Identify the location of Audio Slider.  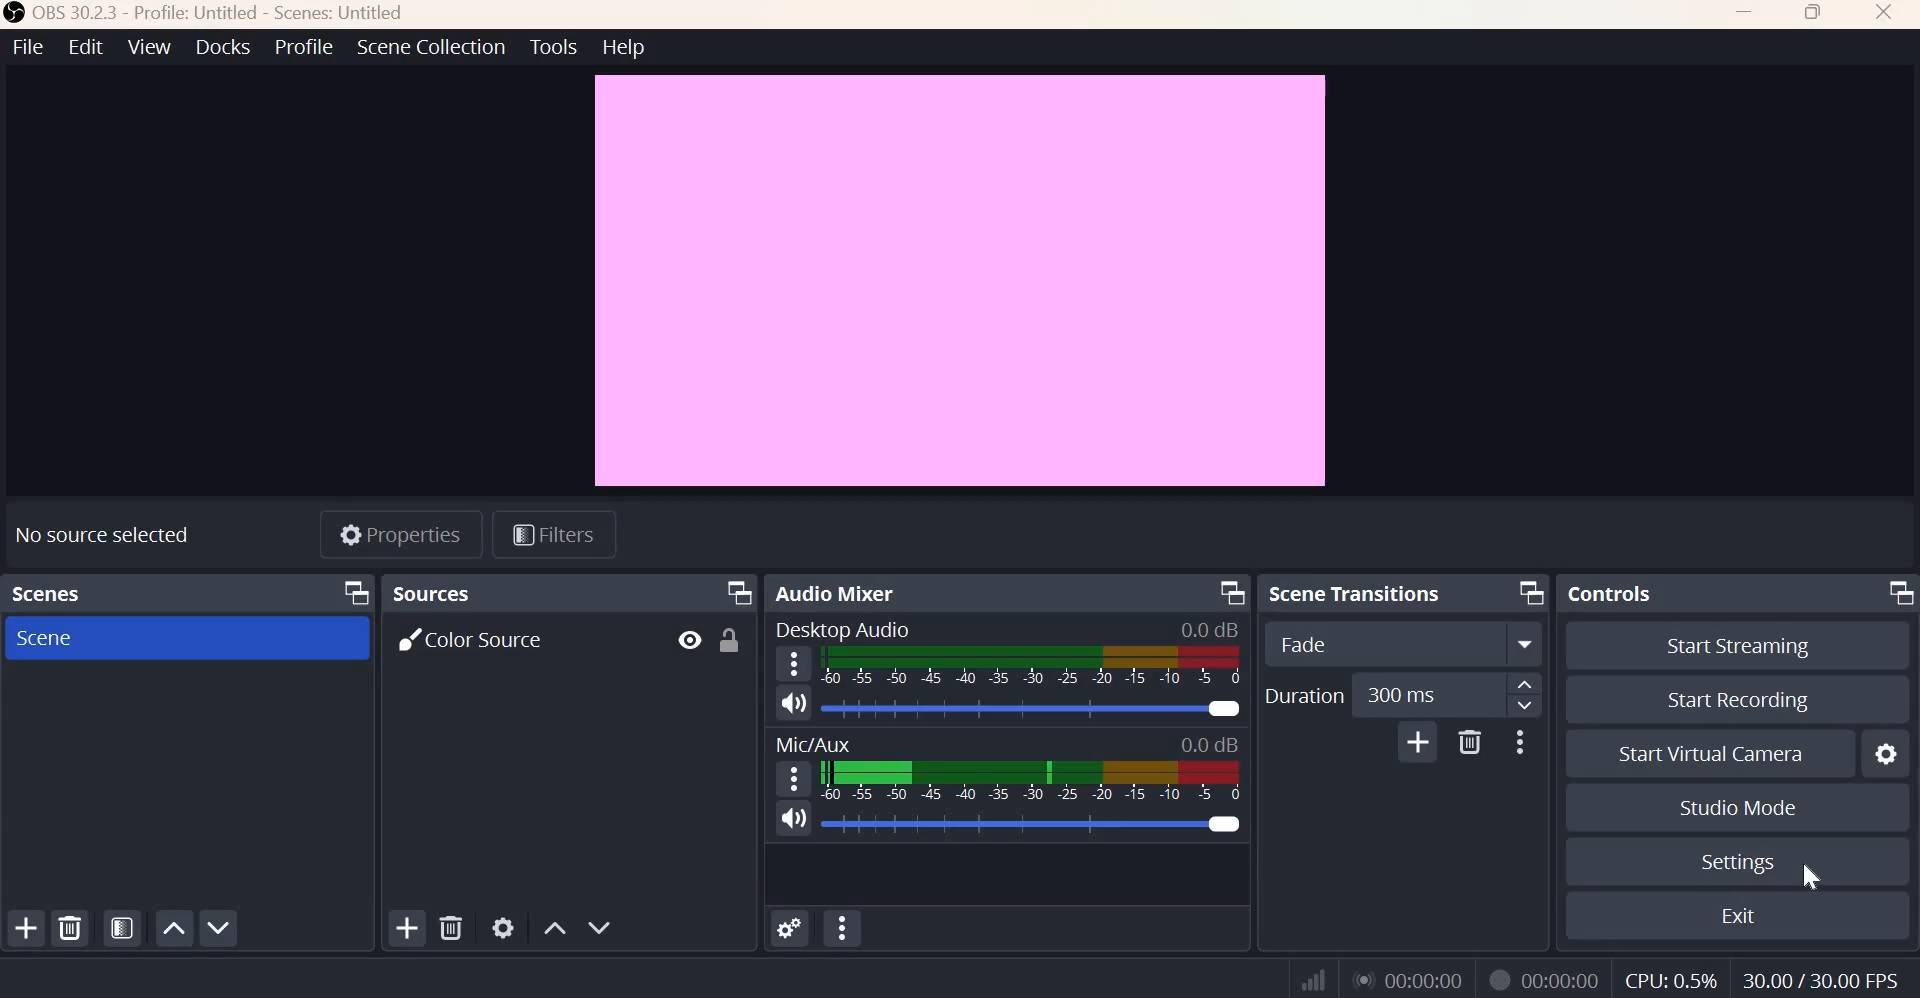
(1221, 824).